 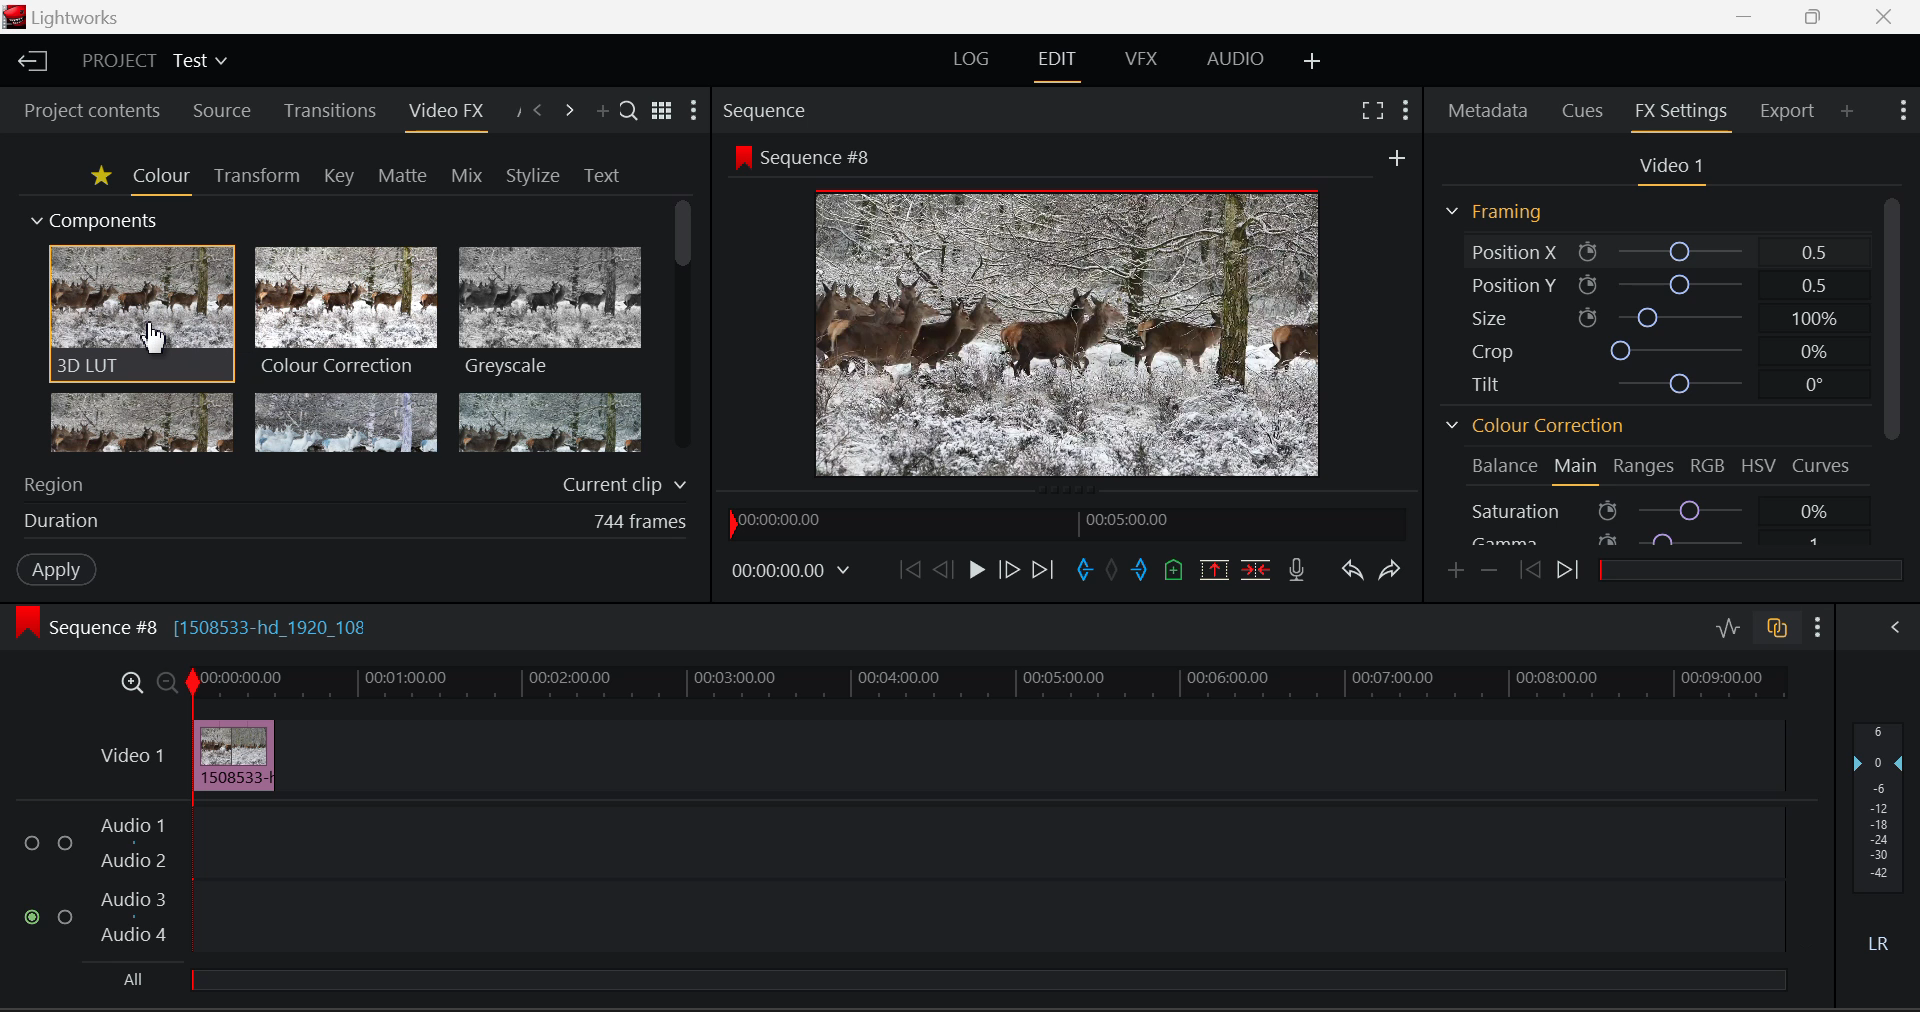 What do you see at coordinates (908, 573) in the screenshot?
I see `To Start` at bounding box center [908, 573].